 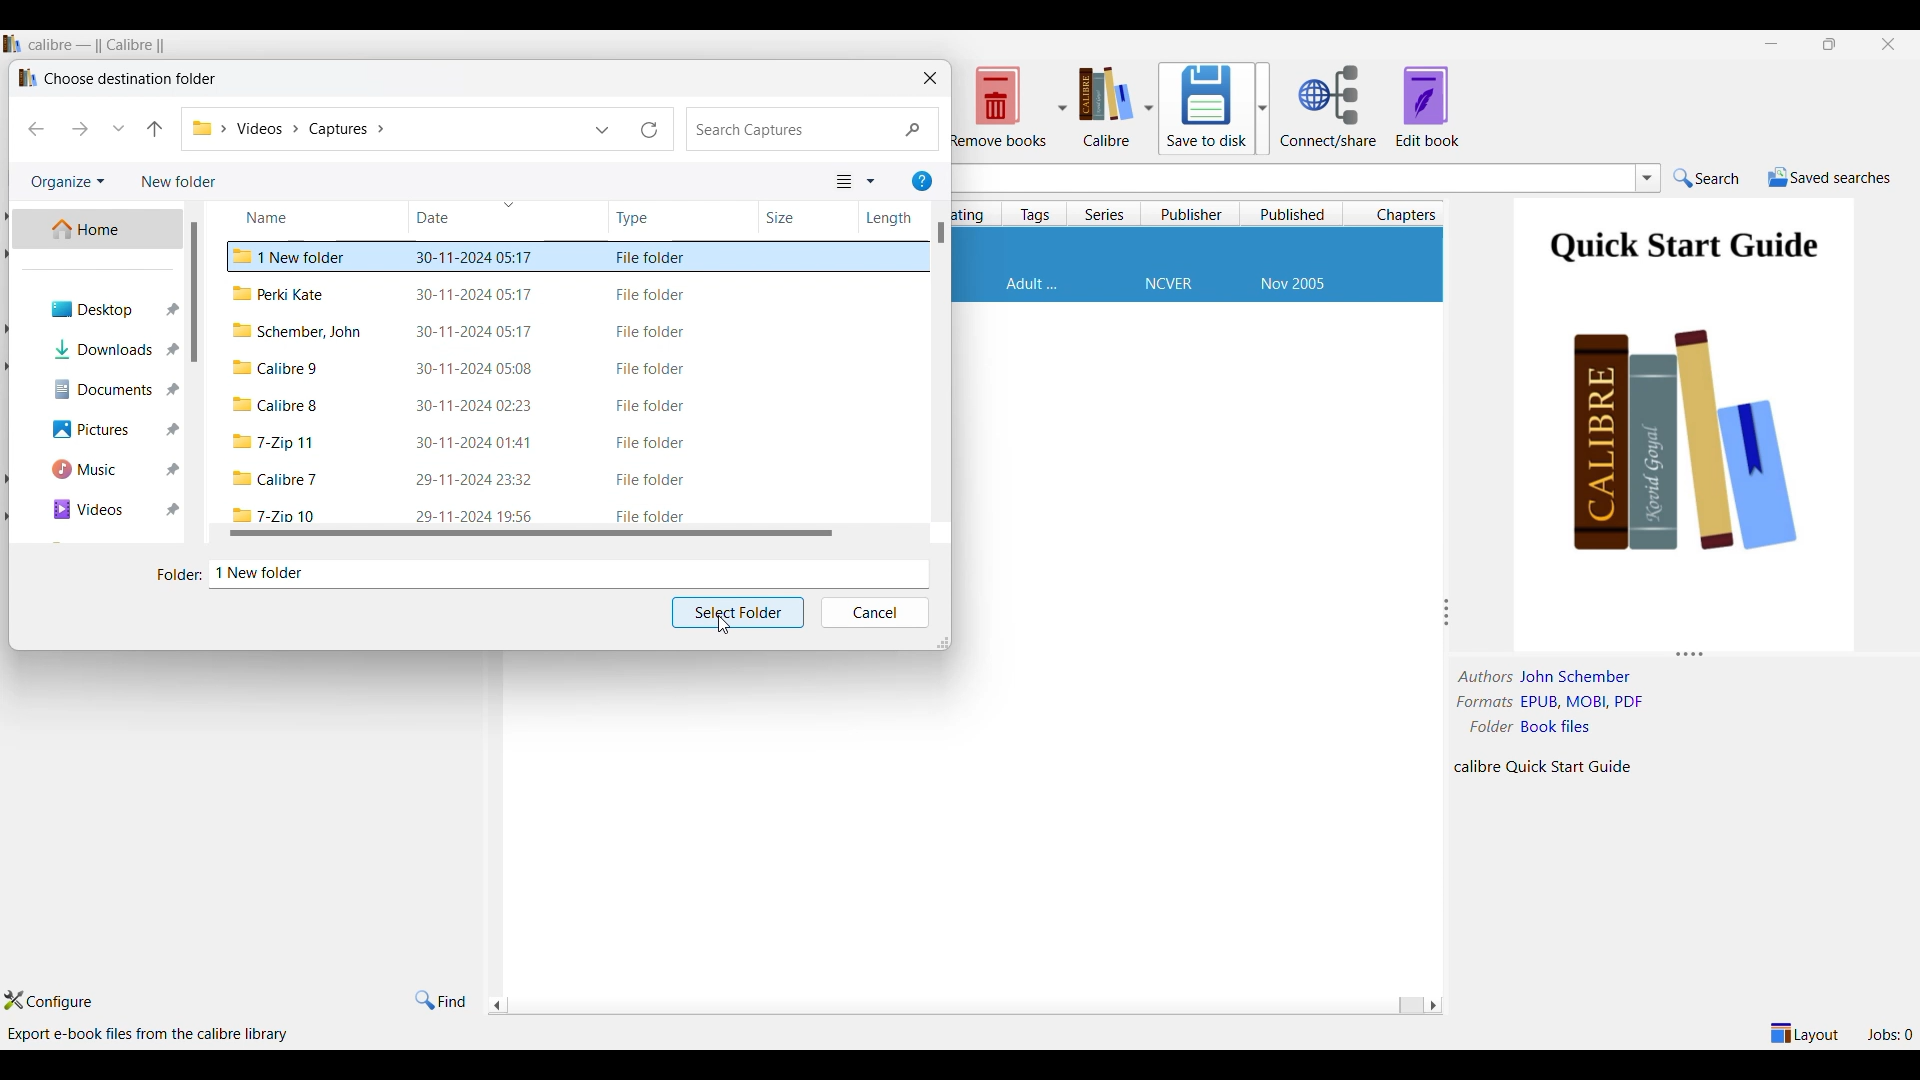 What do you see at coordinates (180, 575) in the screenshot?
I see `Indicates folder` at bounding box center [180, 575].